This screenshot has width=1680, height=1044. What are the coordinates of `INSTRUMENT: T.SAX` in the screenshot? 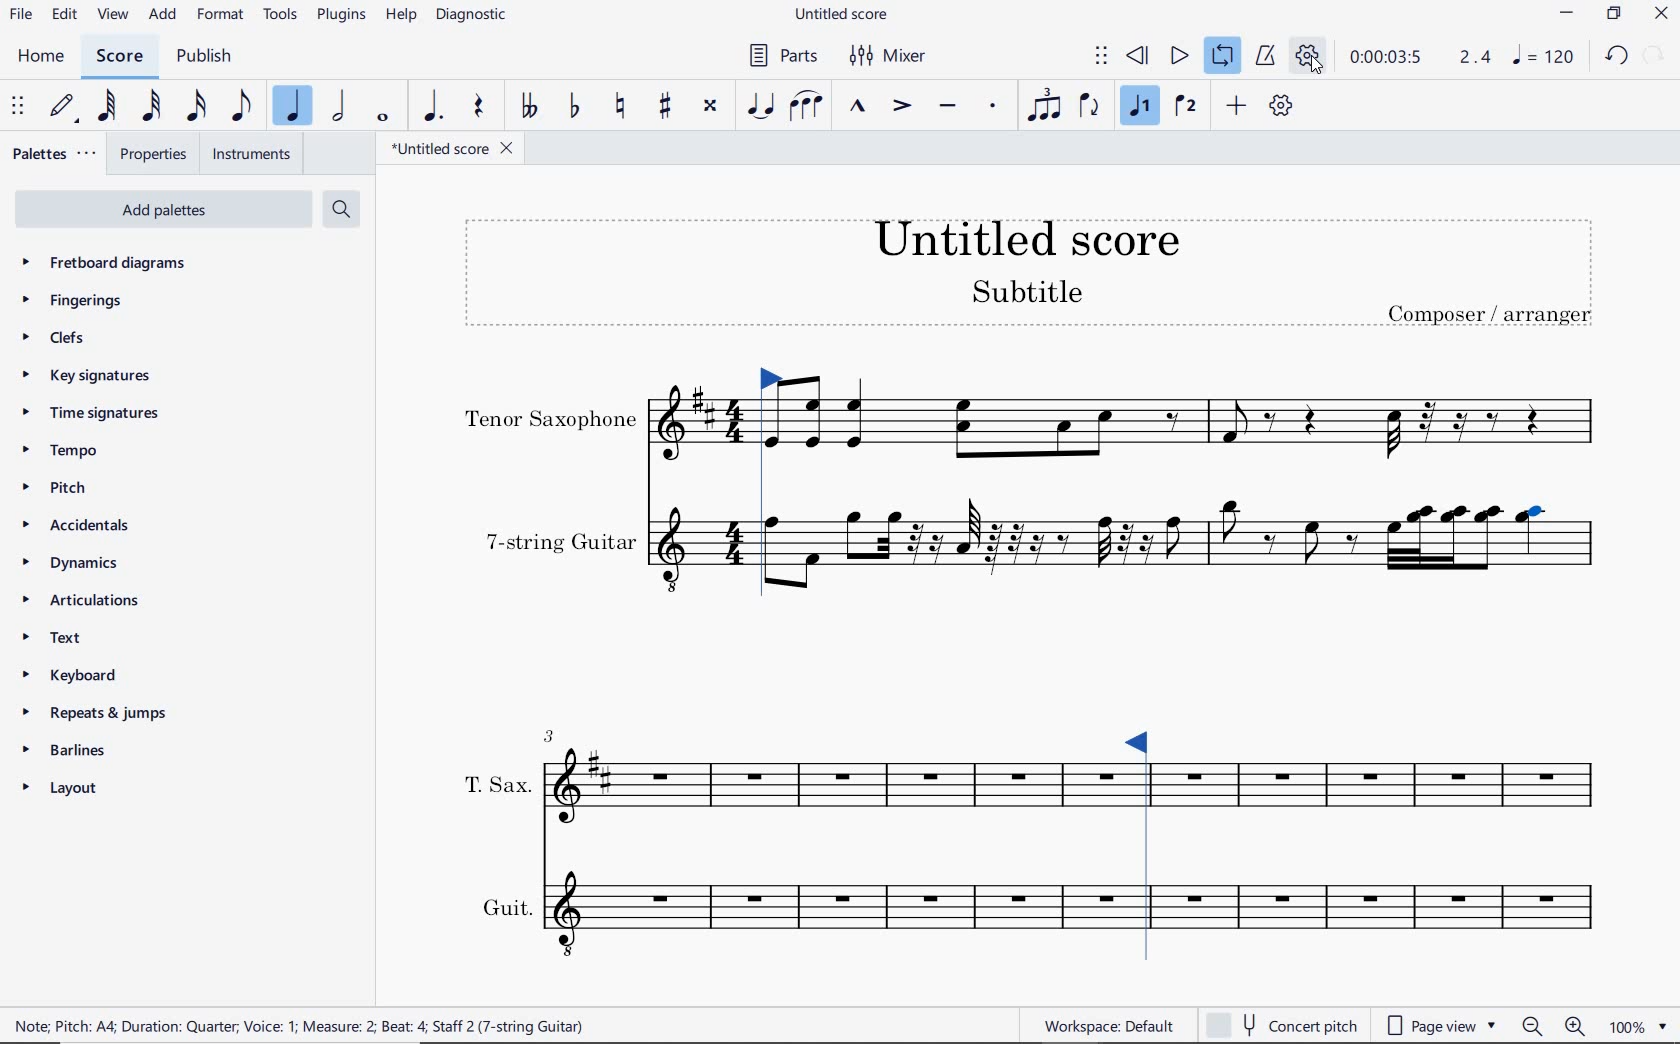 It's located at (771, 769).